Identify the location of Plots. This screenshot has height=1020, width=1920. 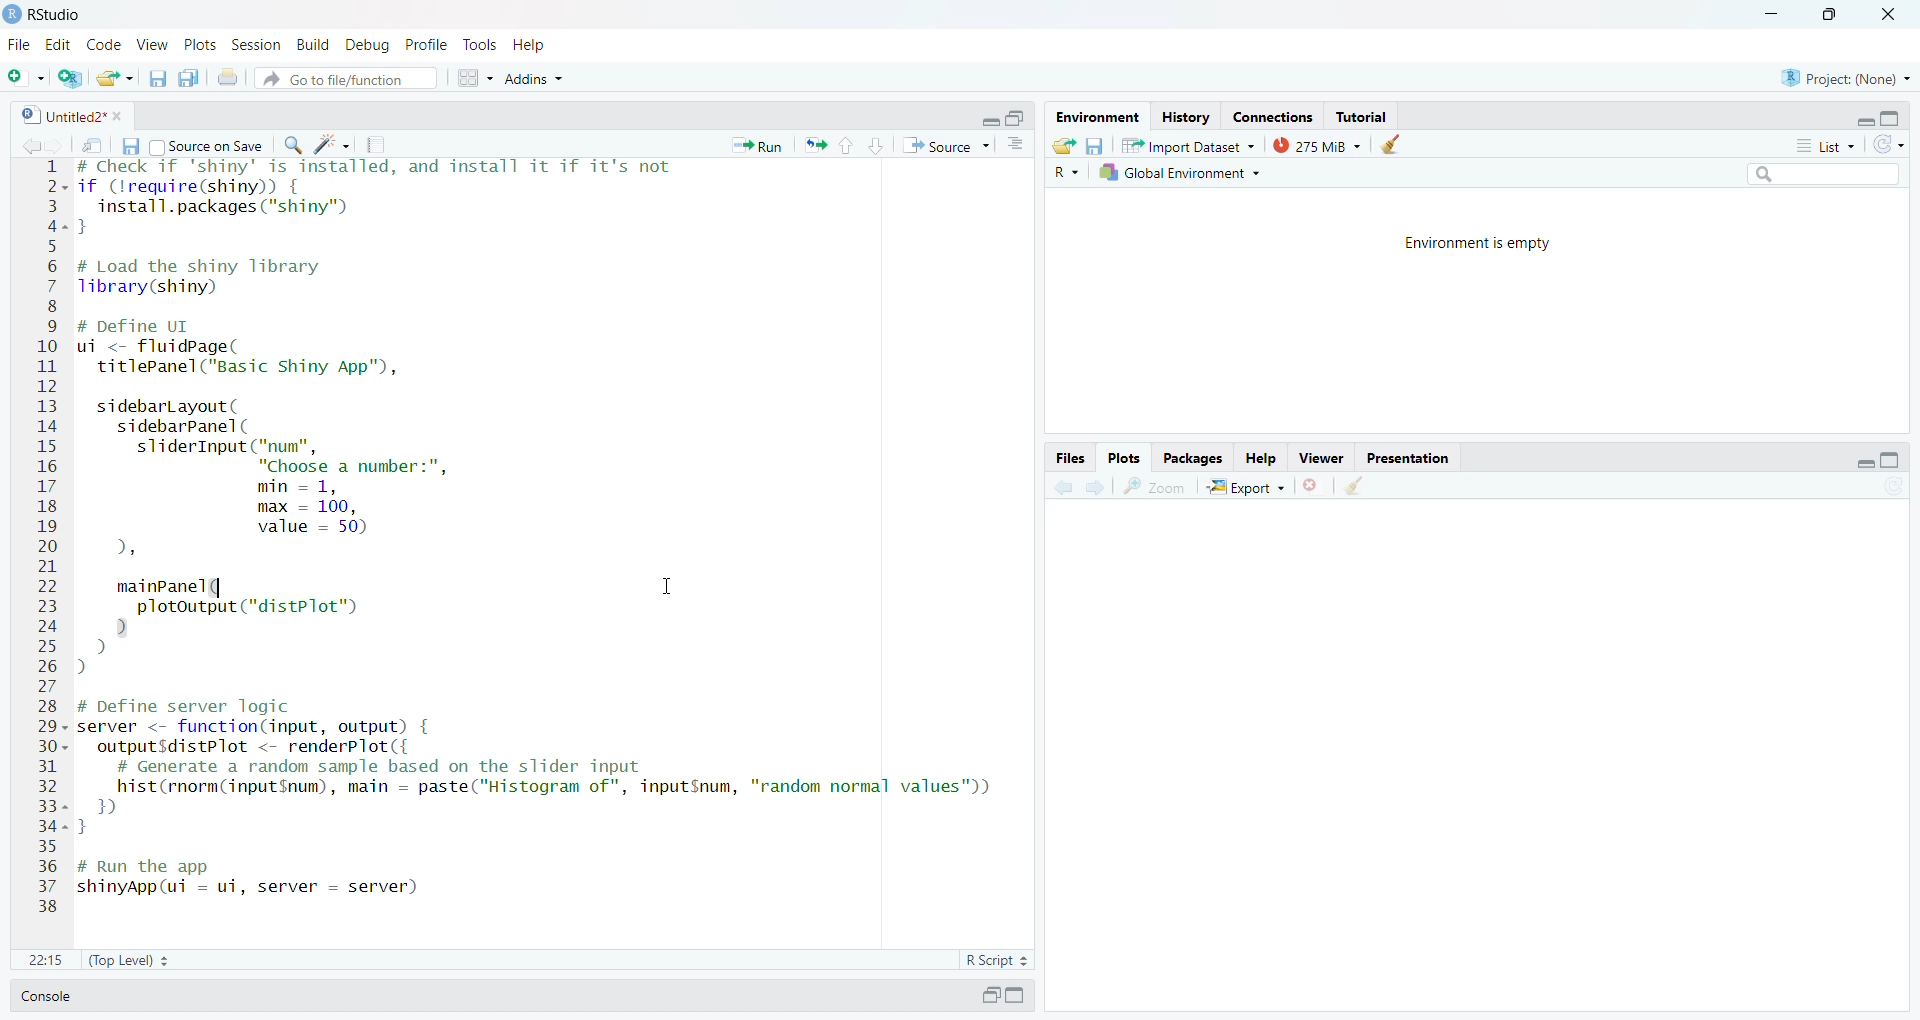
(1122, 458).